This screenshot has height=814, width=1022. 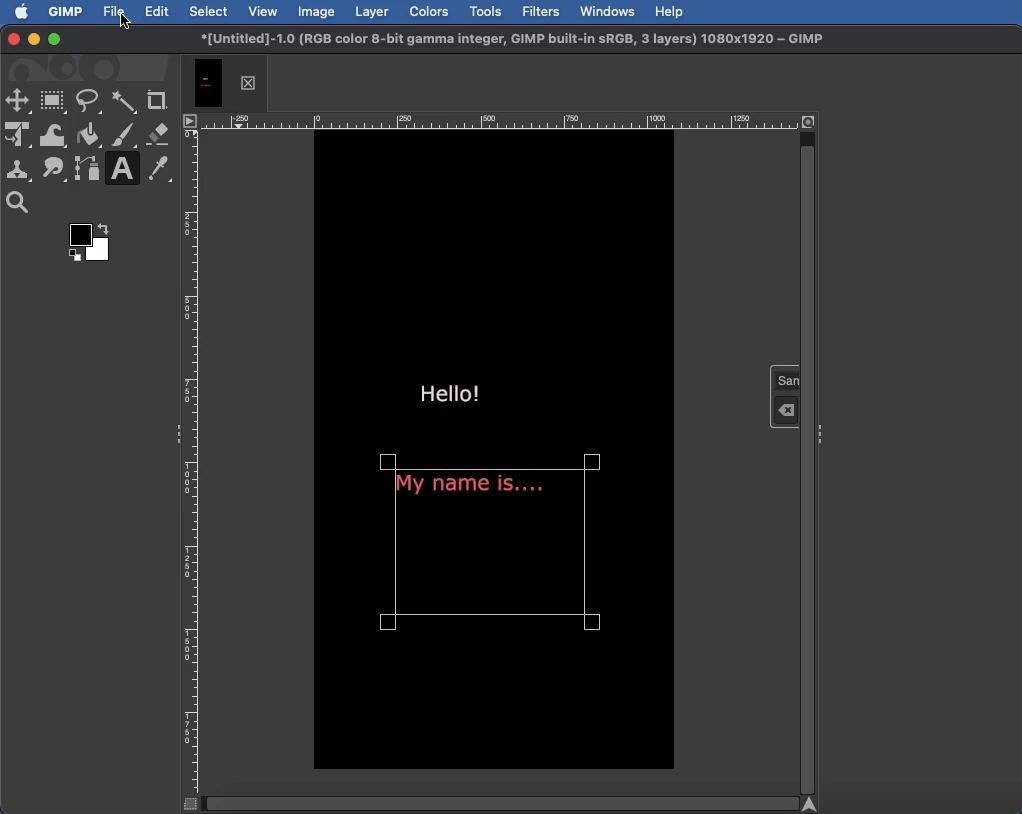 I want to click on Ruler, so click(x=502, y=119).